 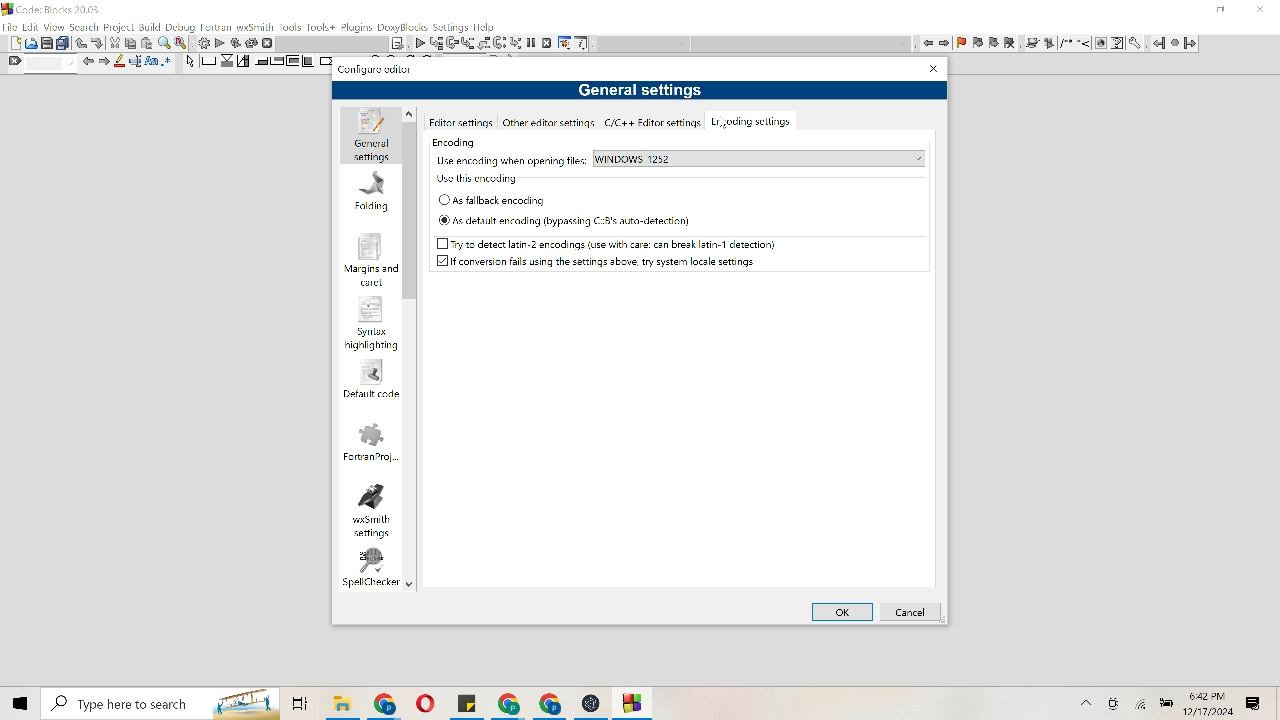 What do you see at coordinates (634, 704) in the screenshot?
I see `File` at bounding box center [634, 704].